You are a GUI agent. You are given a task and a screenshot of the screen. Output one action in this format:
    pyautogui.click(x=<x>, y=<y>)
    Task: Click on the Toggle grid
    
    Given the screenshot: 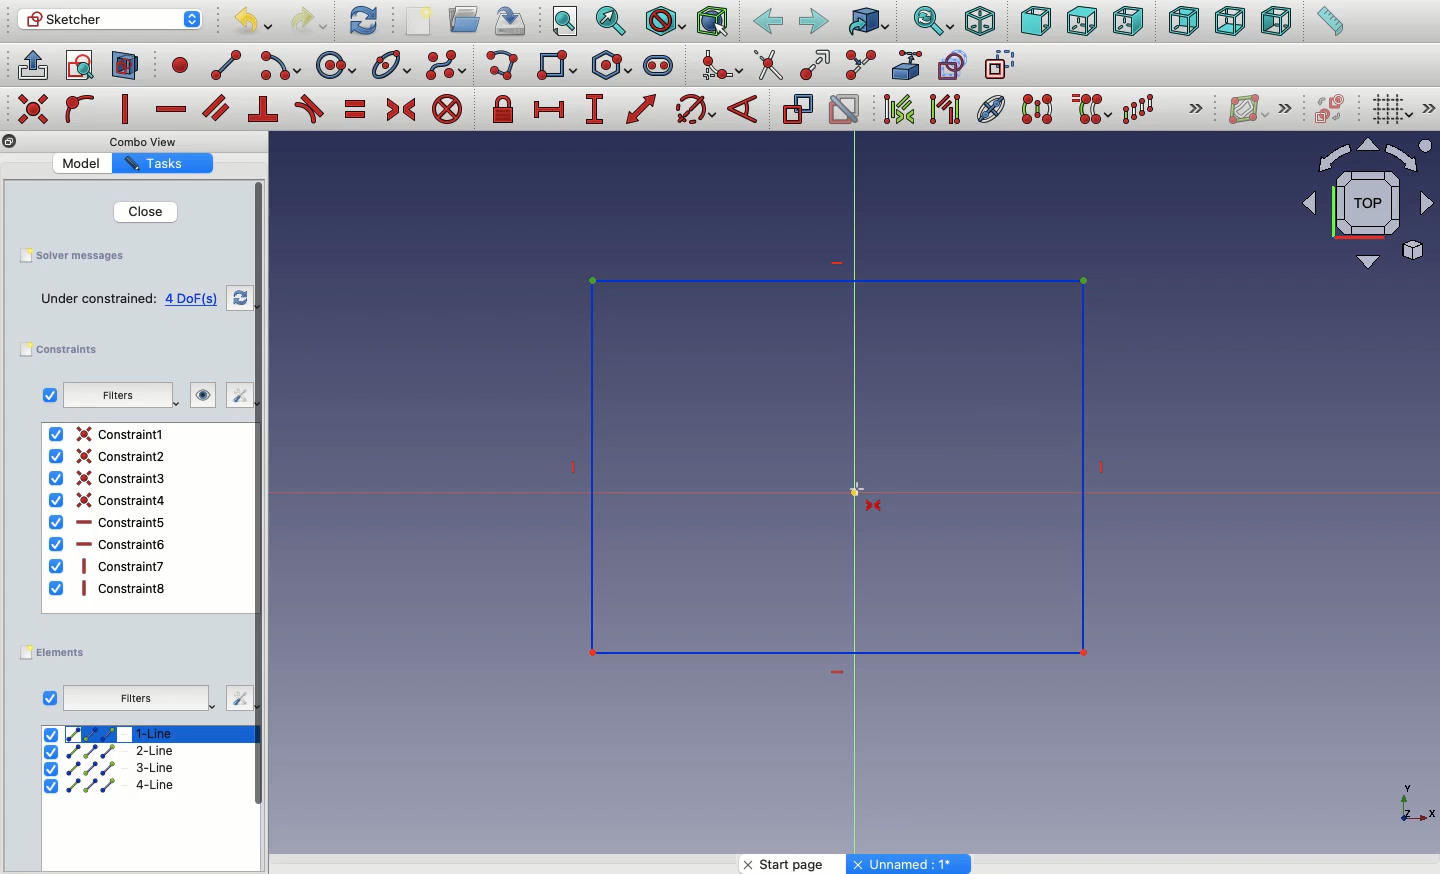 What is the action you would take?
    pyautogui.click(x=1390, y=108)
    